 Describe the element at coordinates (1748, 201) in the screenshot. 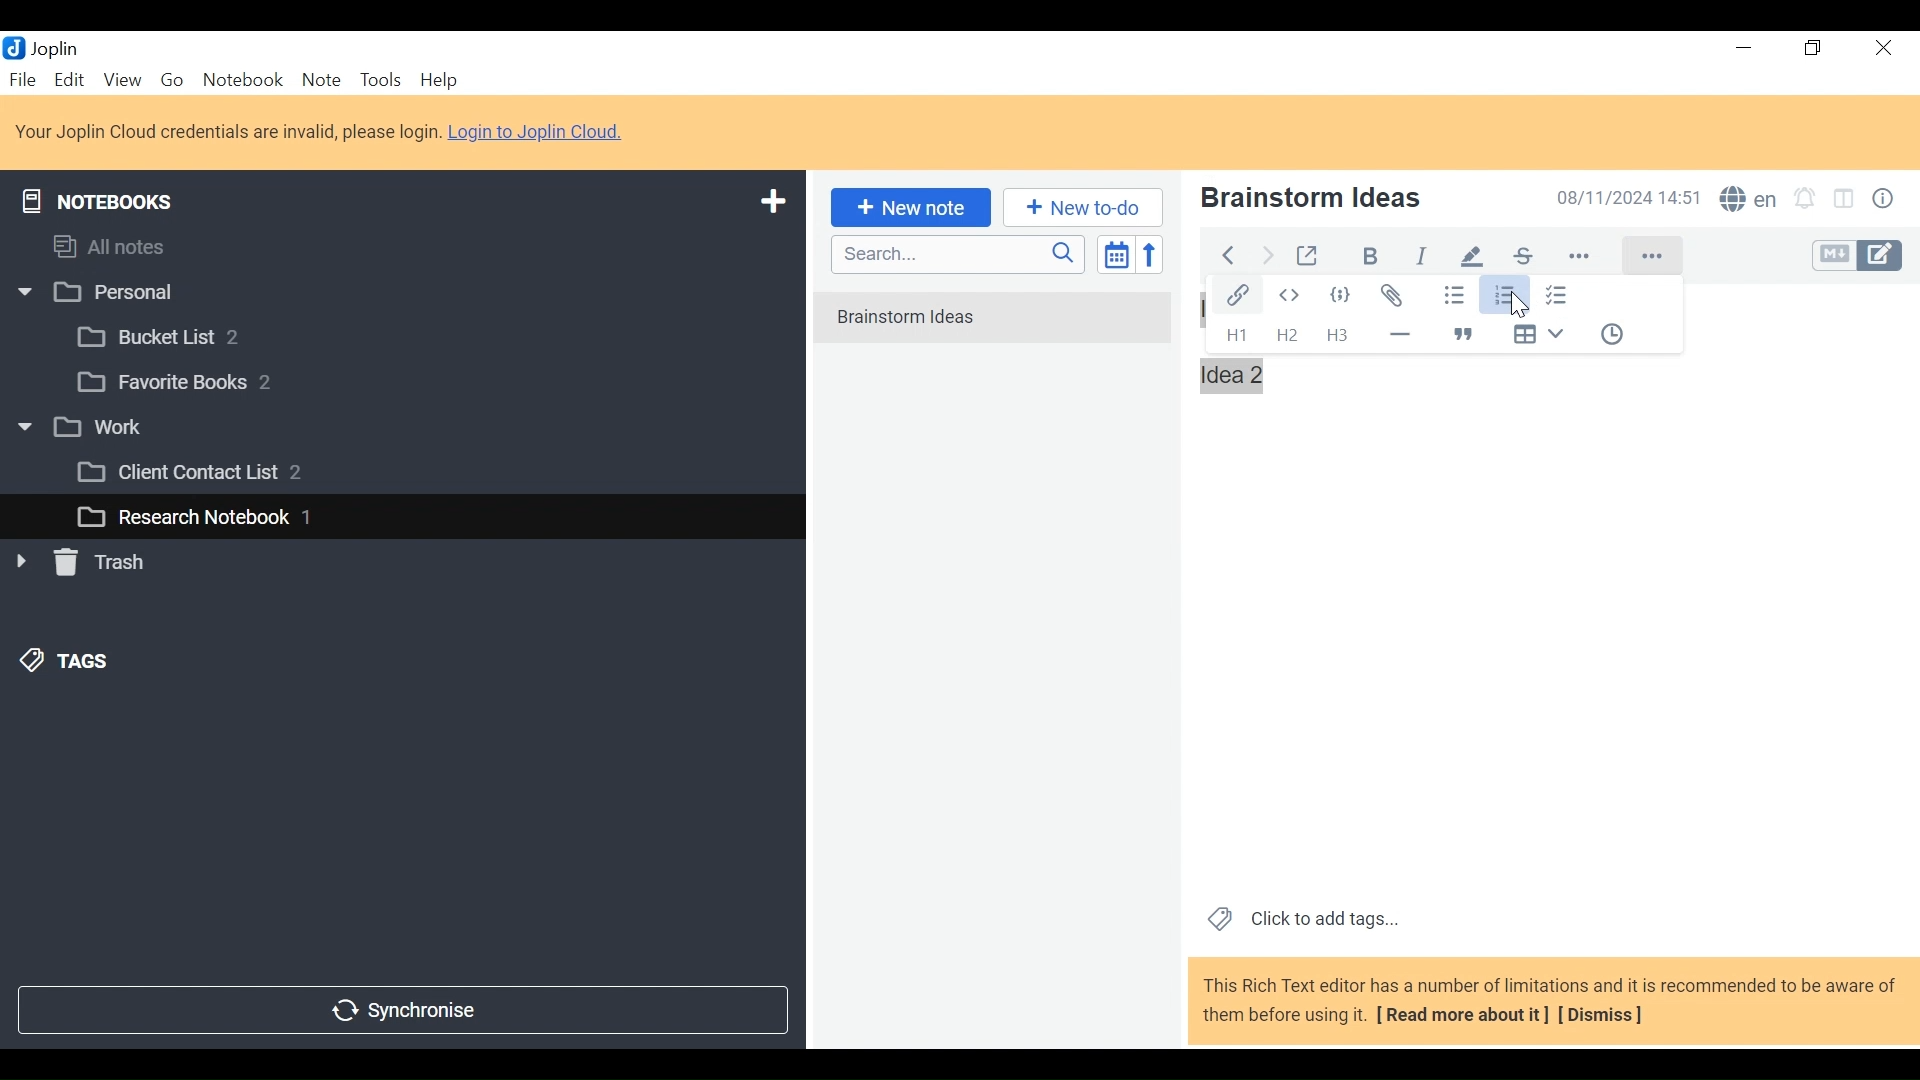

I see `Spell Checker` at that location.